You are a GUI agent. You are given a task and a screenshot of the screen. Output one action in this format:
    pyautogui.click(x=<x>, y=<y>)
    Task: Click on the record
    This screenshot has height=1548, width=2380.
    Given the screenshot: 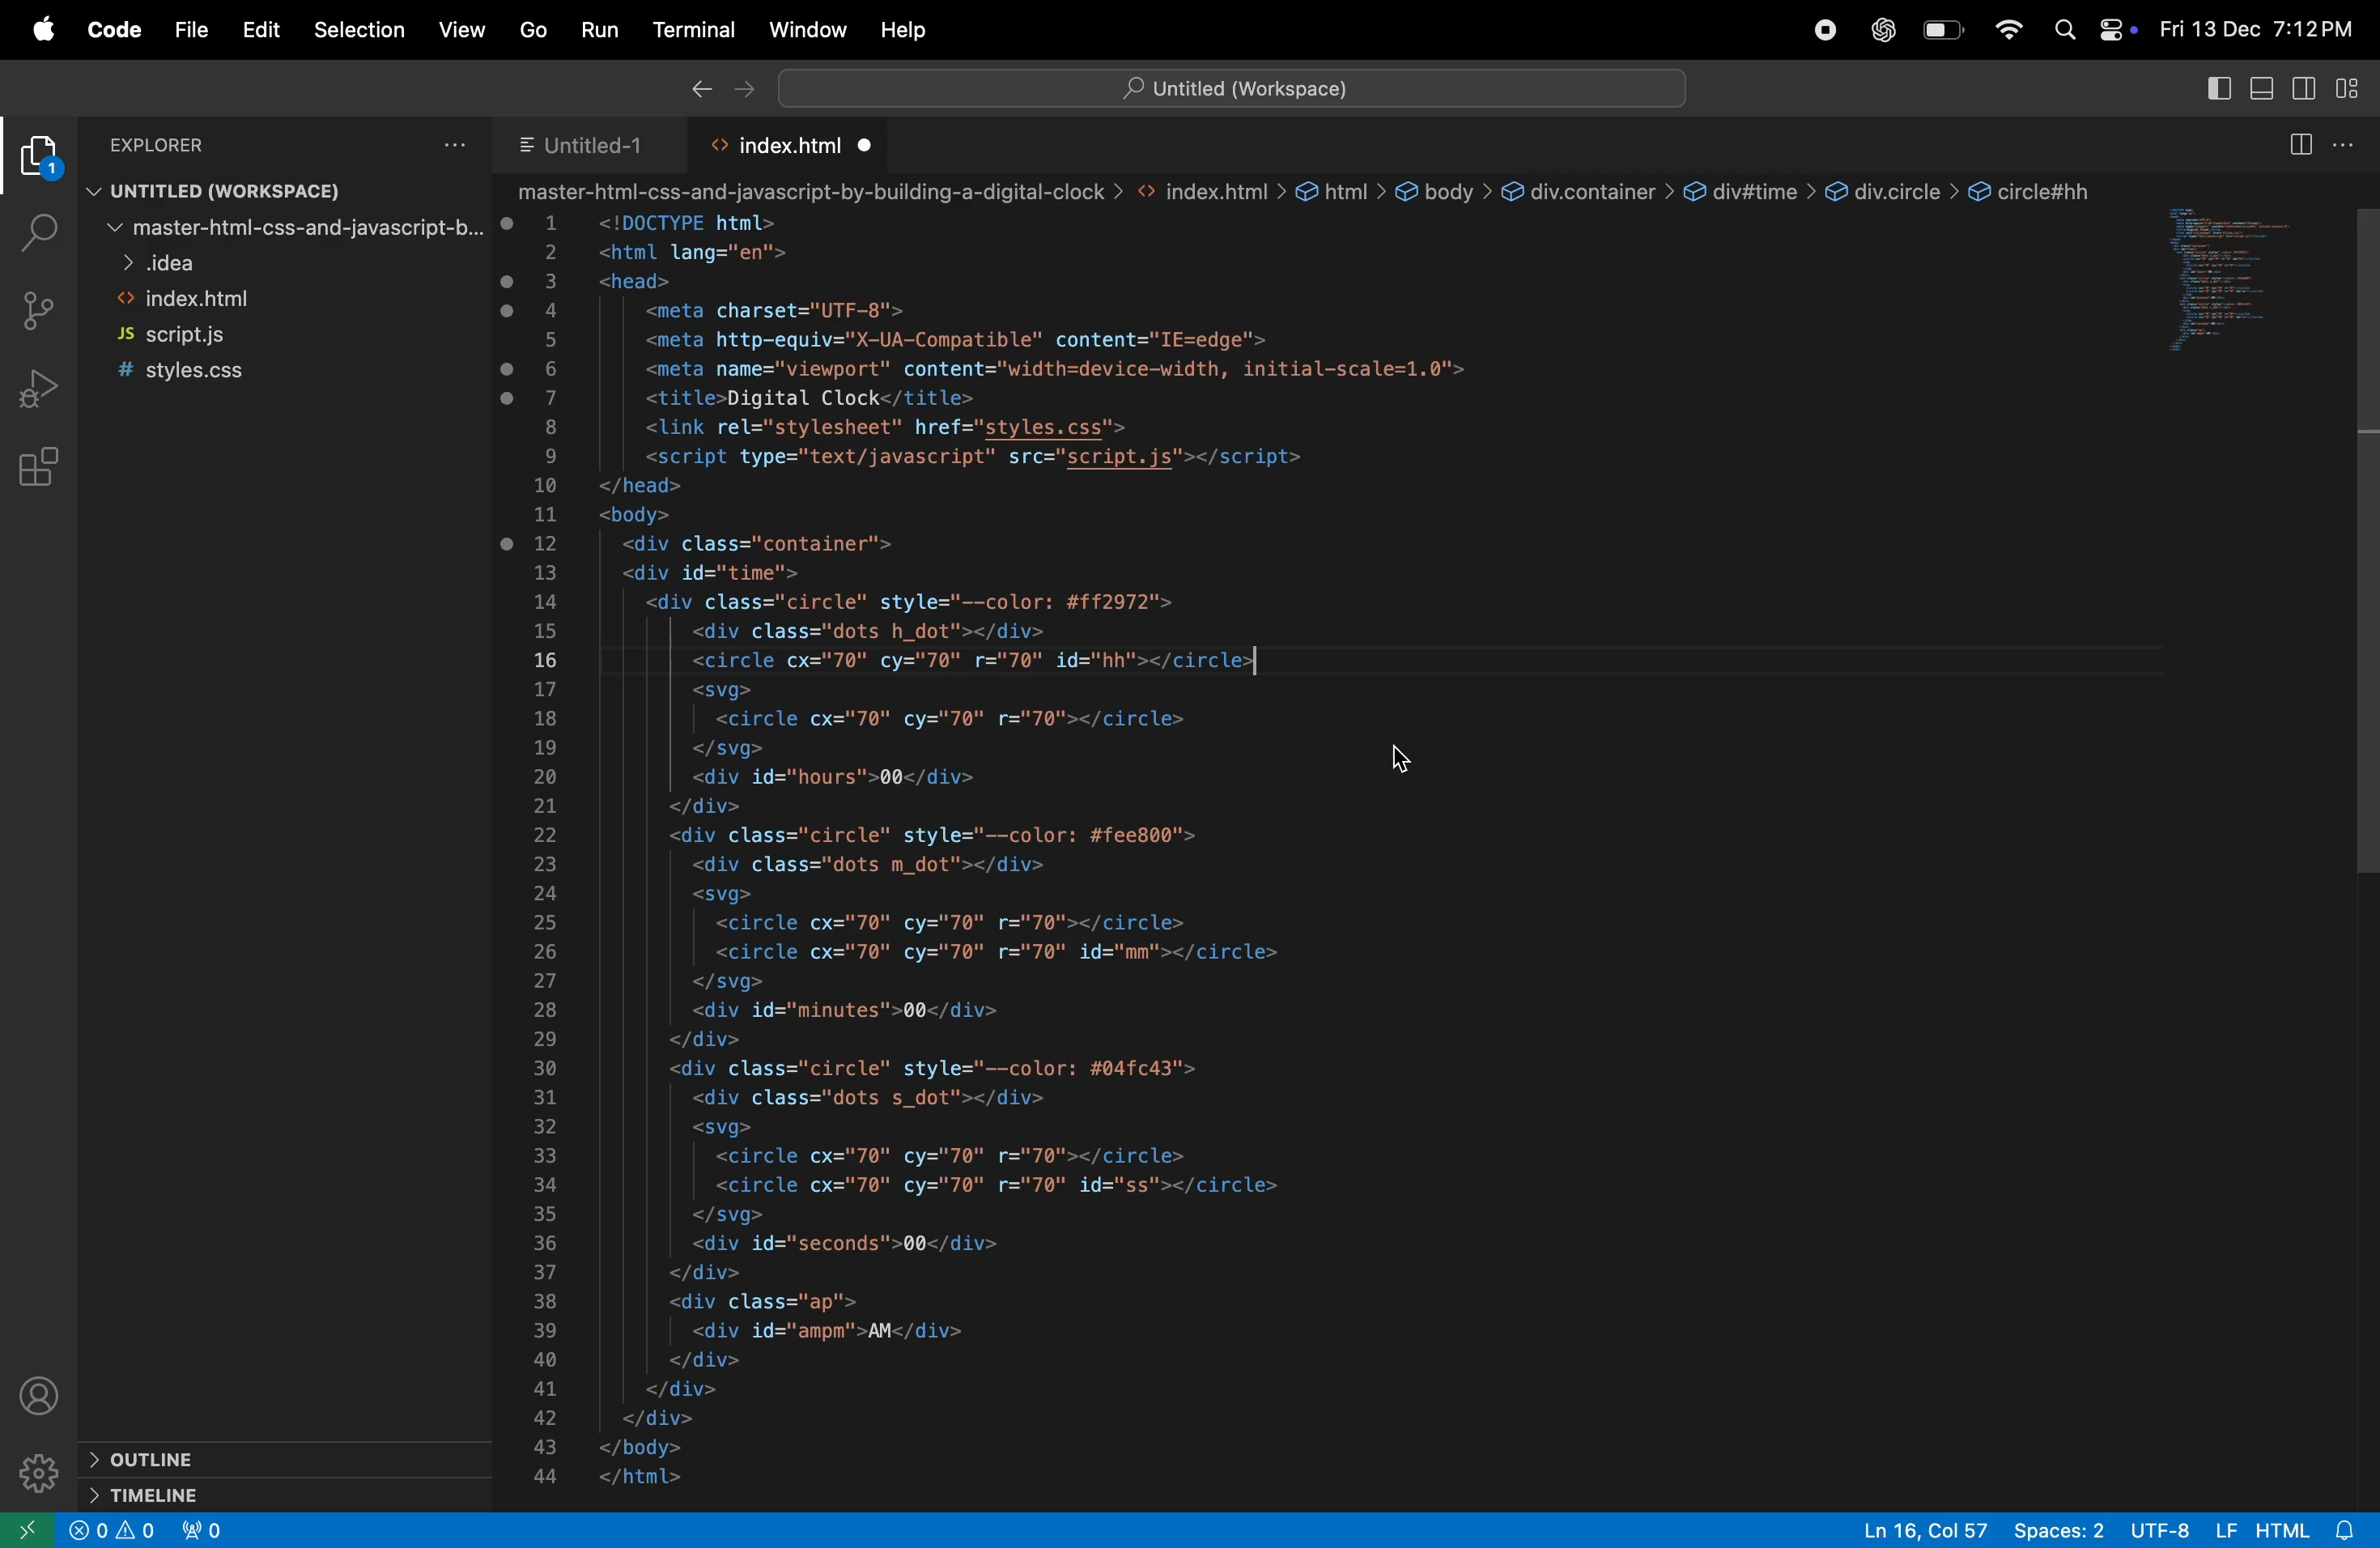 What is the action you would take?
    pyautogui.click(x=1830, y=29)
    